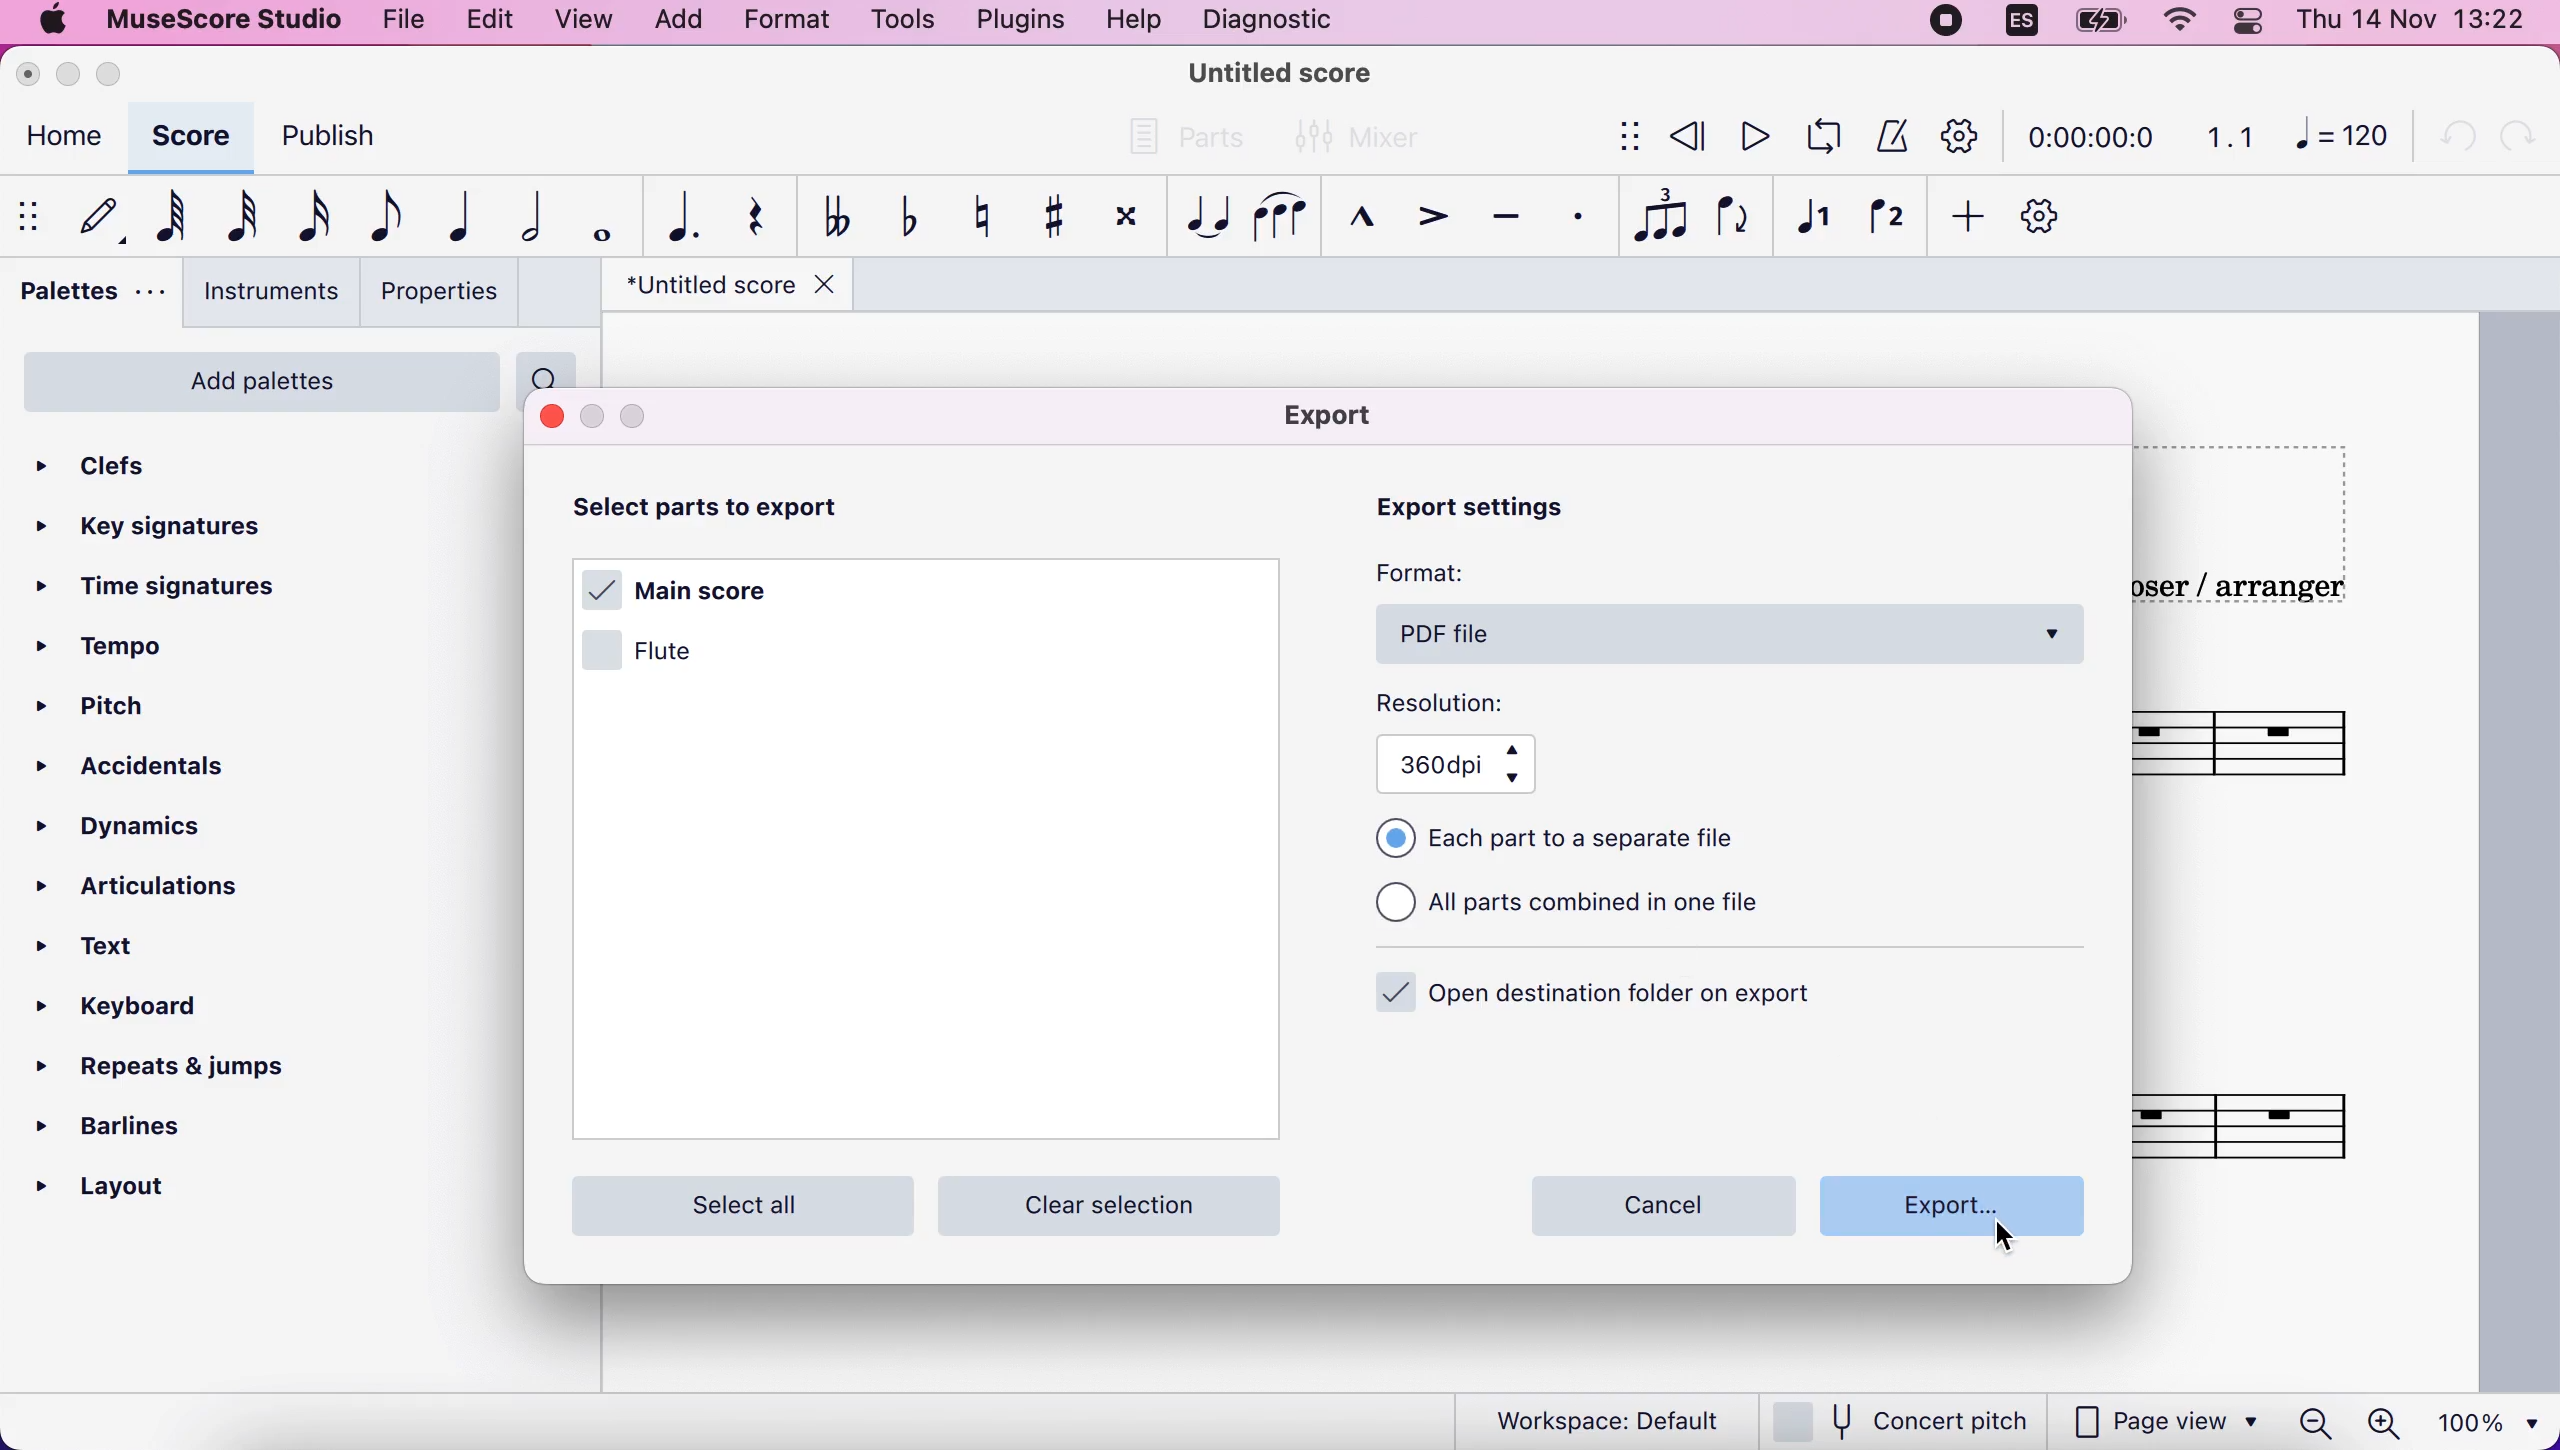 The width and height of the screenshot is (2560, 1450). I want to click on tenuto, so click(1507, 222).